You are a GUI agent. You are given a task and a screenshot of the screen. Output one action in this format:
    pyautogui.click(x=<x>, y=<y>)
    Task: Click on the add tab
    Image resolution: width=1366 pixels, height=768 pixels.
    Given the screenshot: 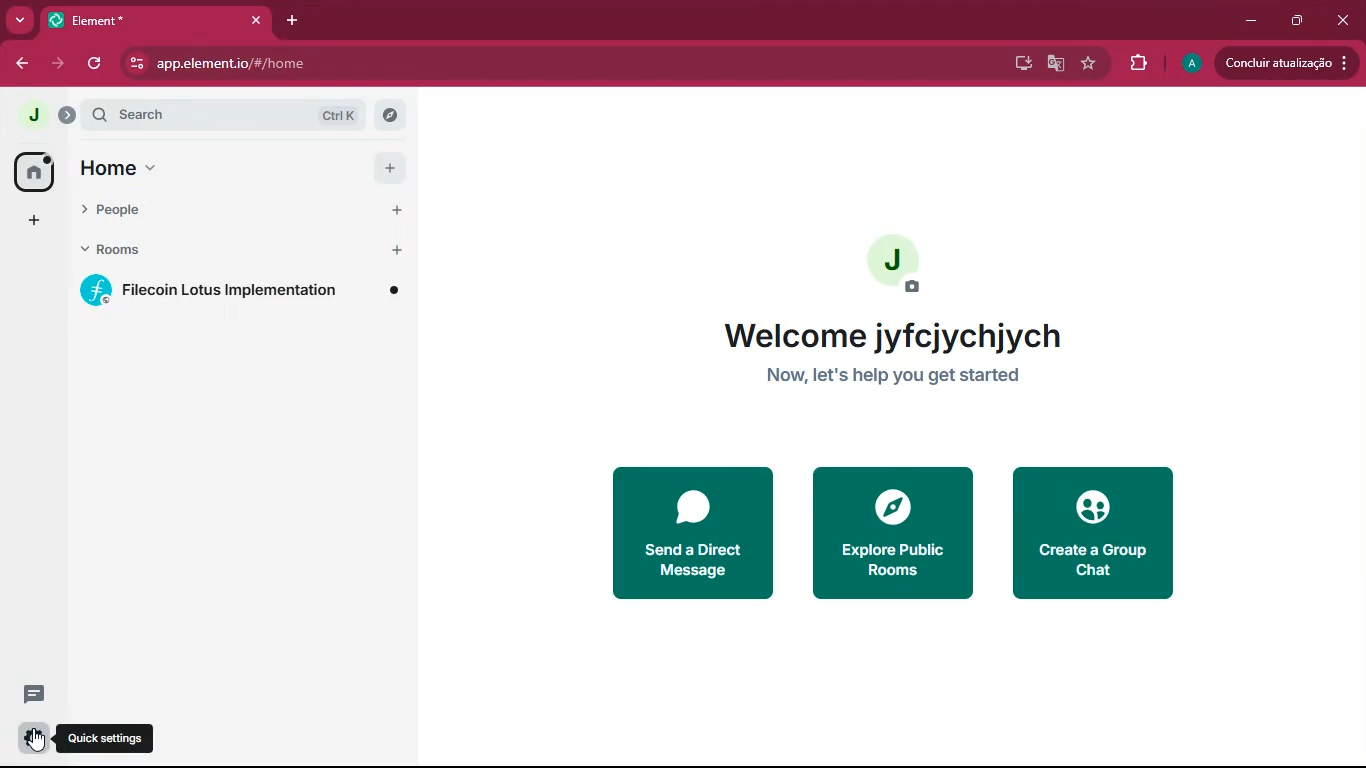 What is the action you would take?
    pyautogui.click(x=295, y=20)
    